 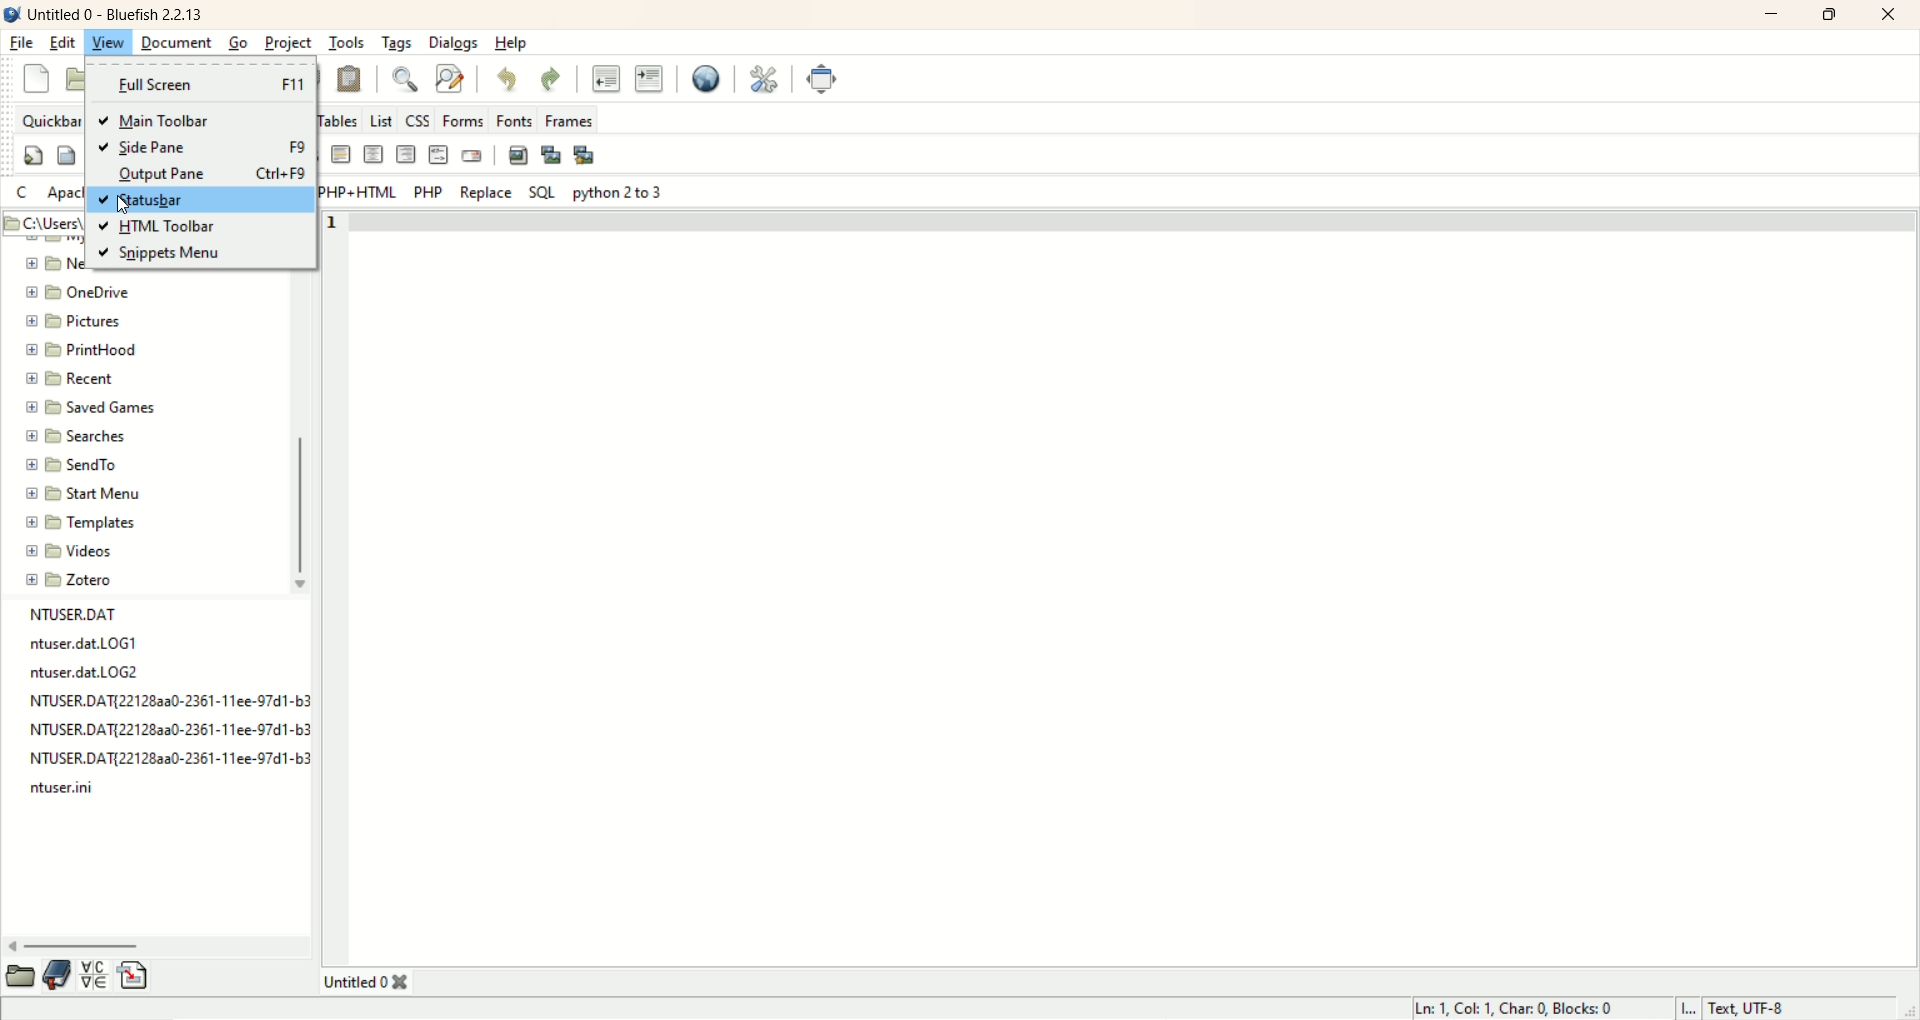 I want to click on full screen, so click(x=825, y=80).